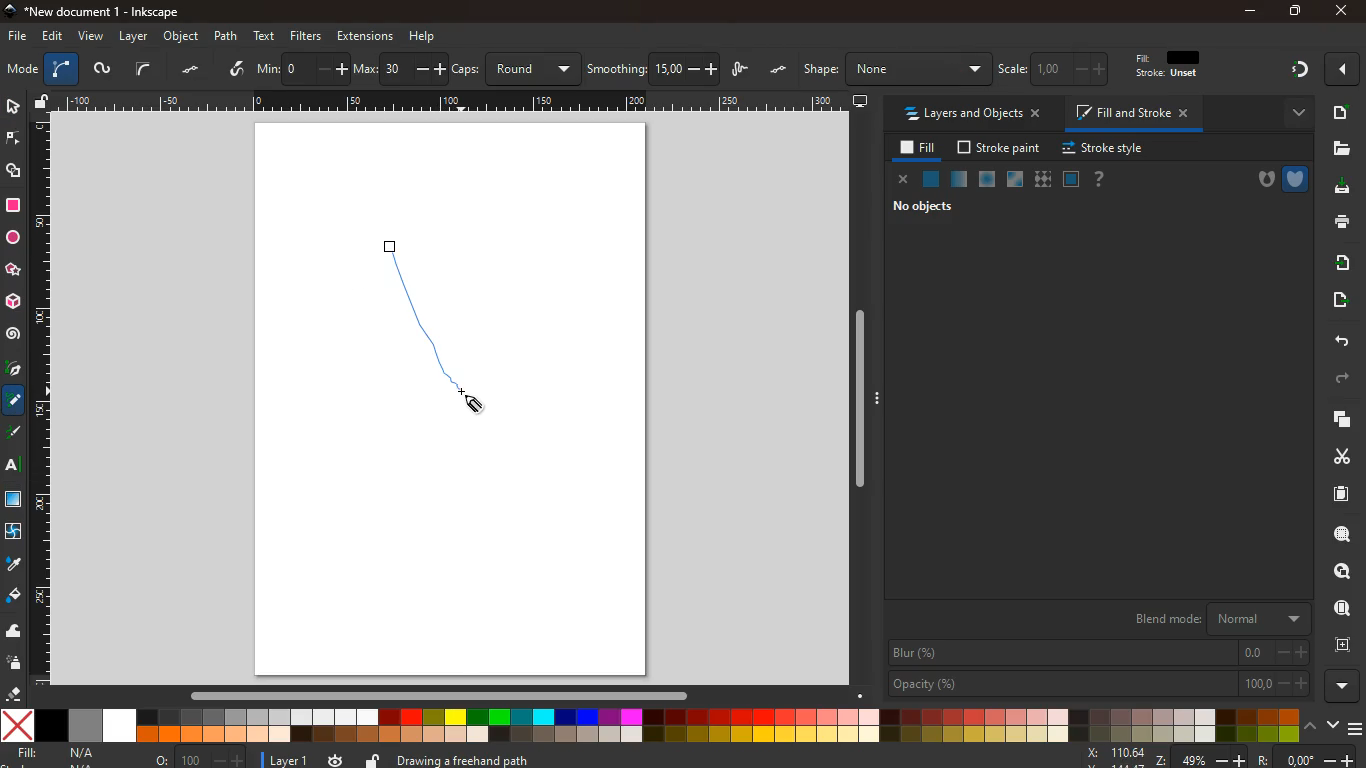 The width and height of the screenshot is (1366, 768). What do you see at coordinates (101, 71) in the screenshot?
I see `worm` at bounding box center [101, 71].